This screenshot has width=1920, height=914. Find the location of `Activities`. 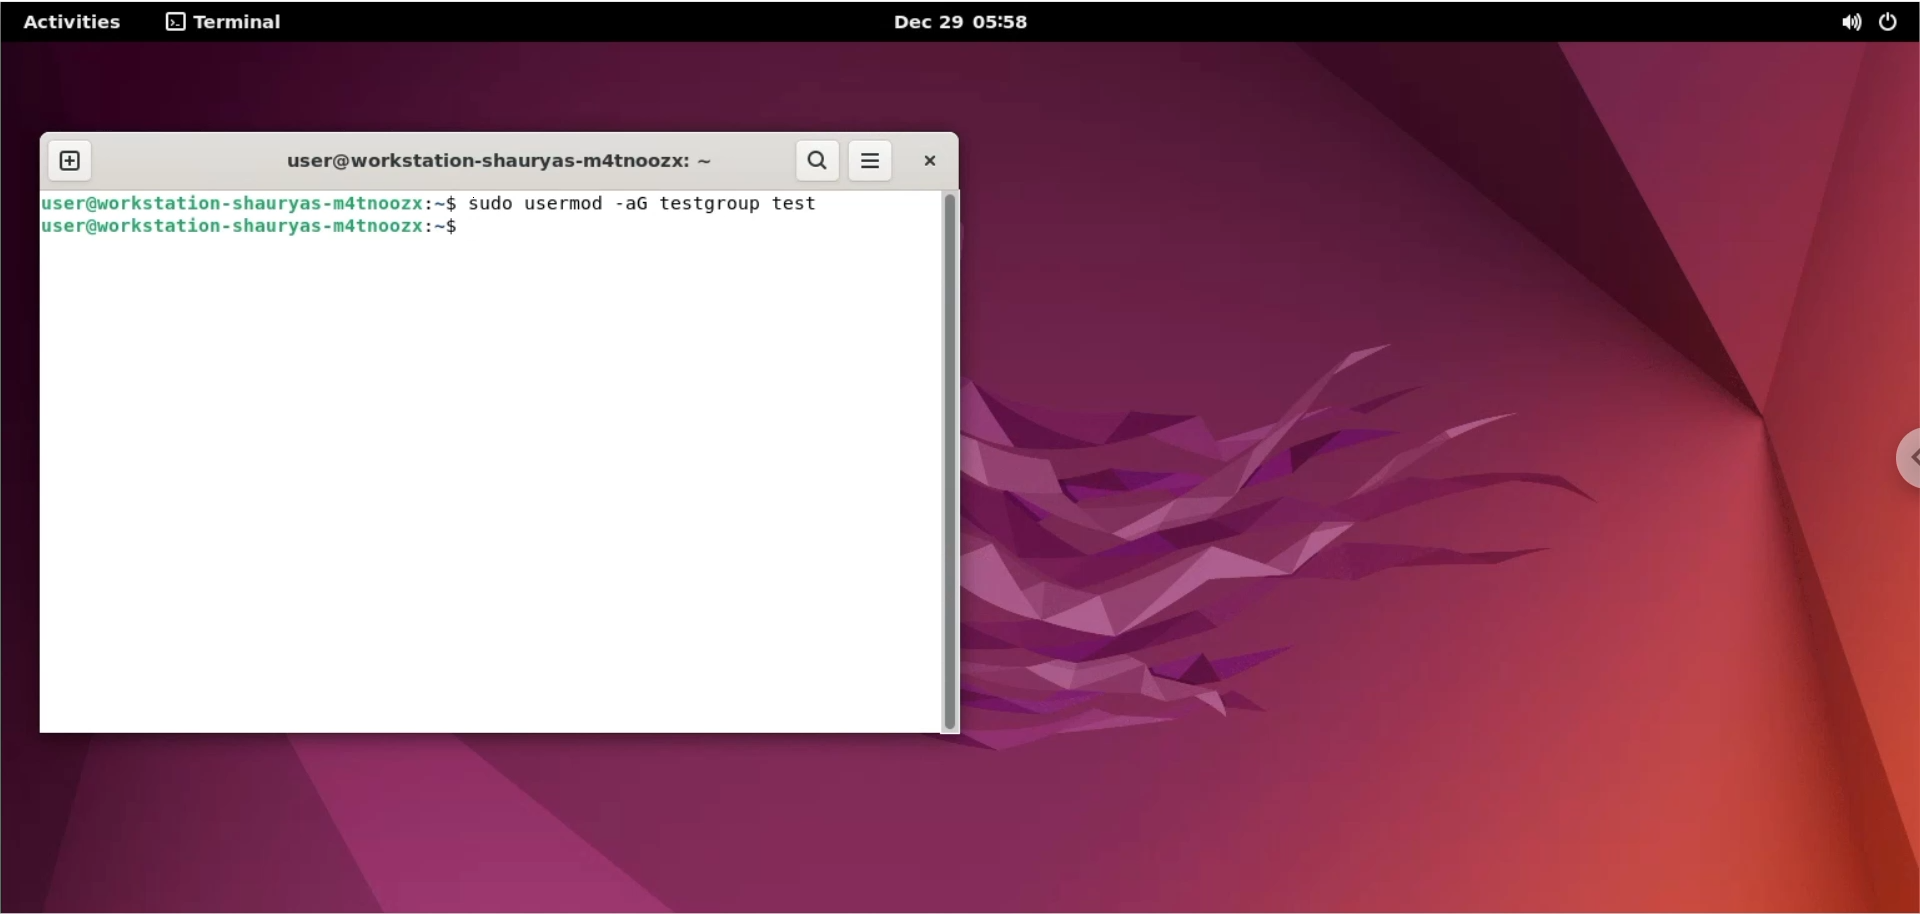

Activities is located at coordinates (75, 22).